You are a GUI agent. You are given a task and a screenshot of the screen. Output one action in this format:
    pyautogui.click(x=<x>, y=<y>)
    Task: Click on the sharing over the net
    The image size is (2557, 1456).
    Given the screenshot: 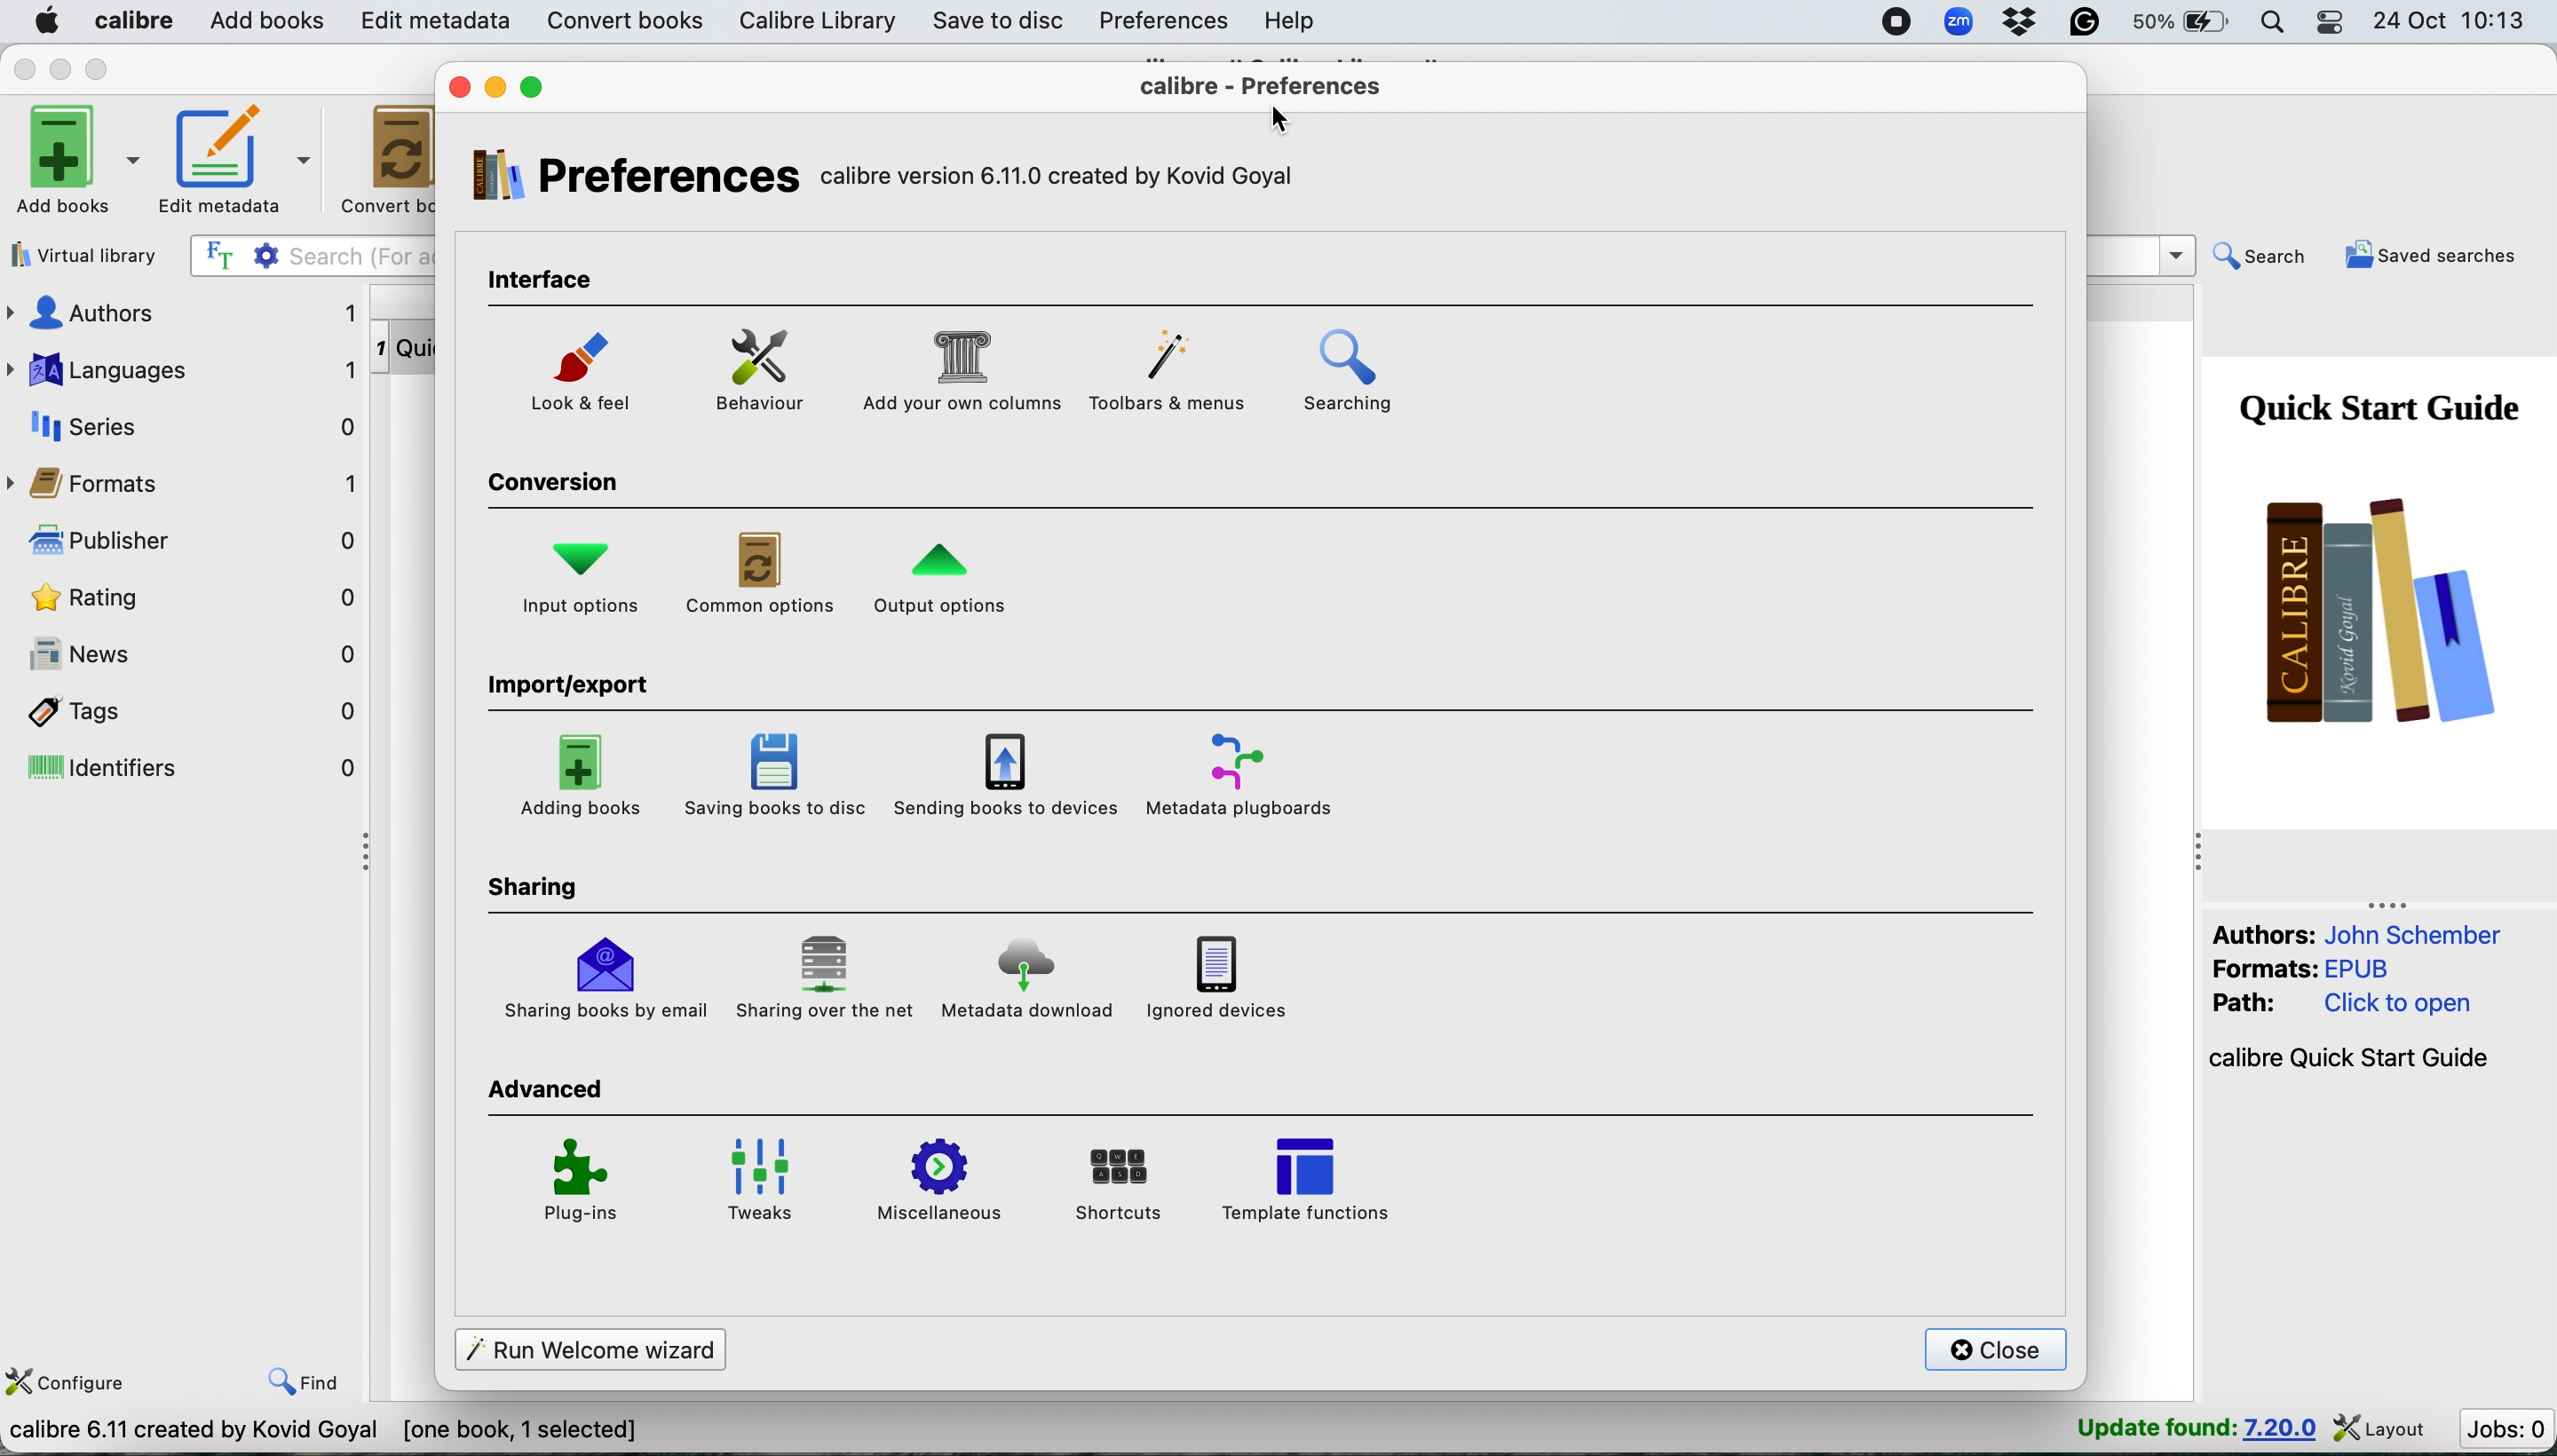 What is the action you would take?
    pyautogui.click(x=826, y=981)
    